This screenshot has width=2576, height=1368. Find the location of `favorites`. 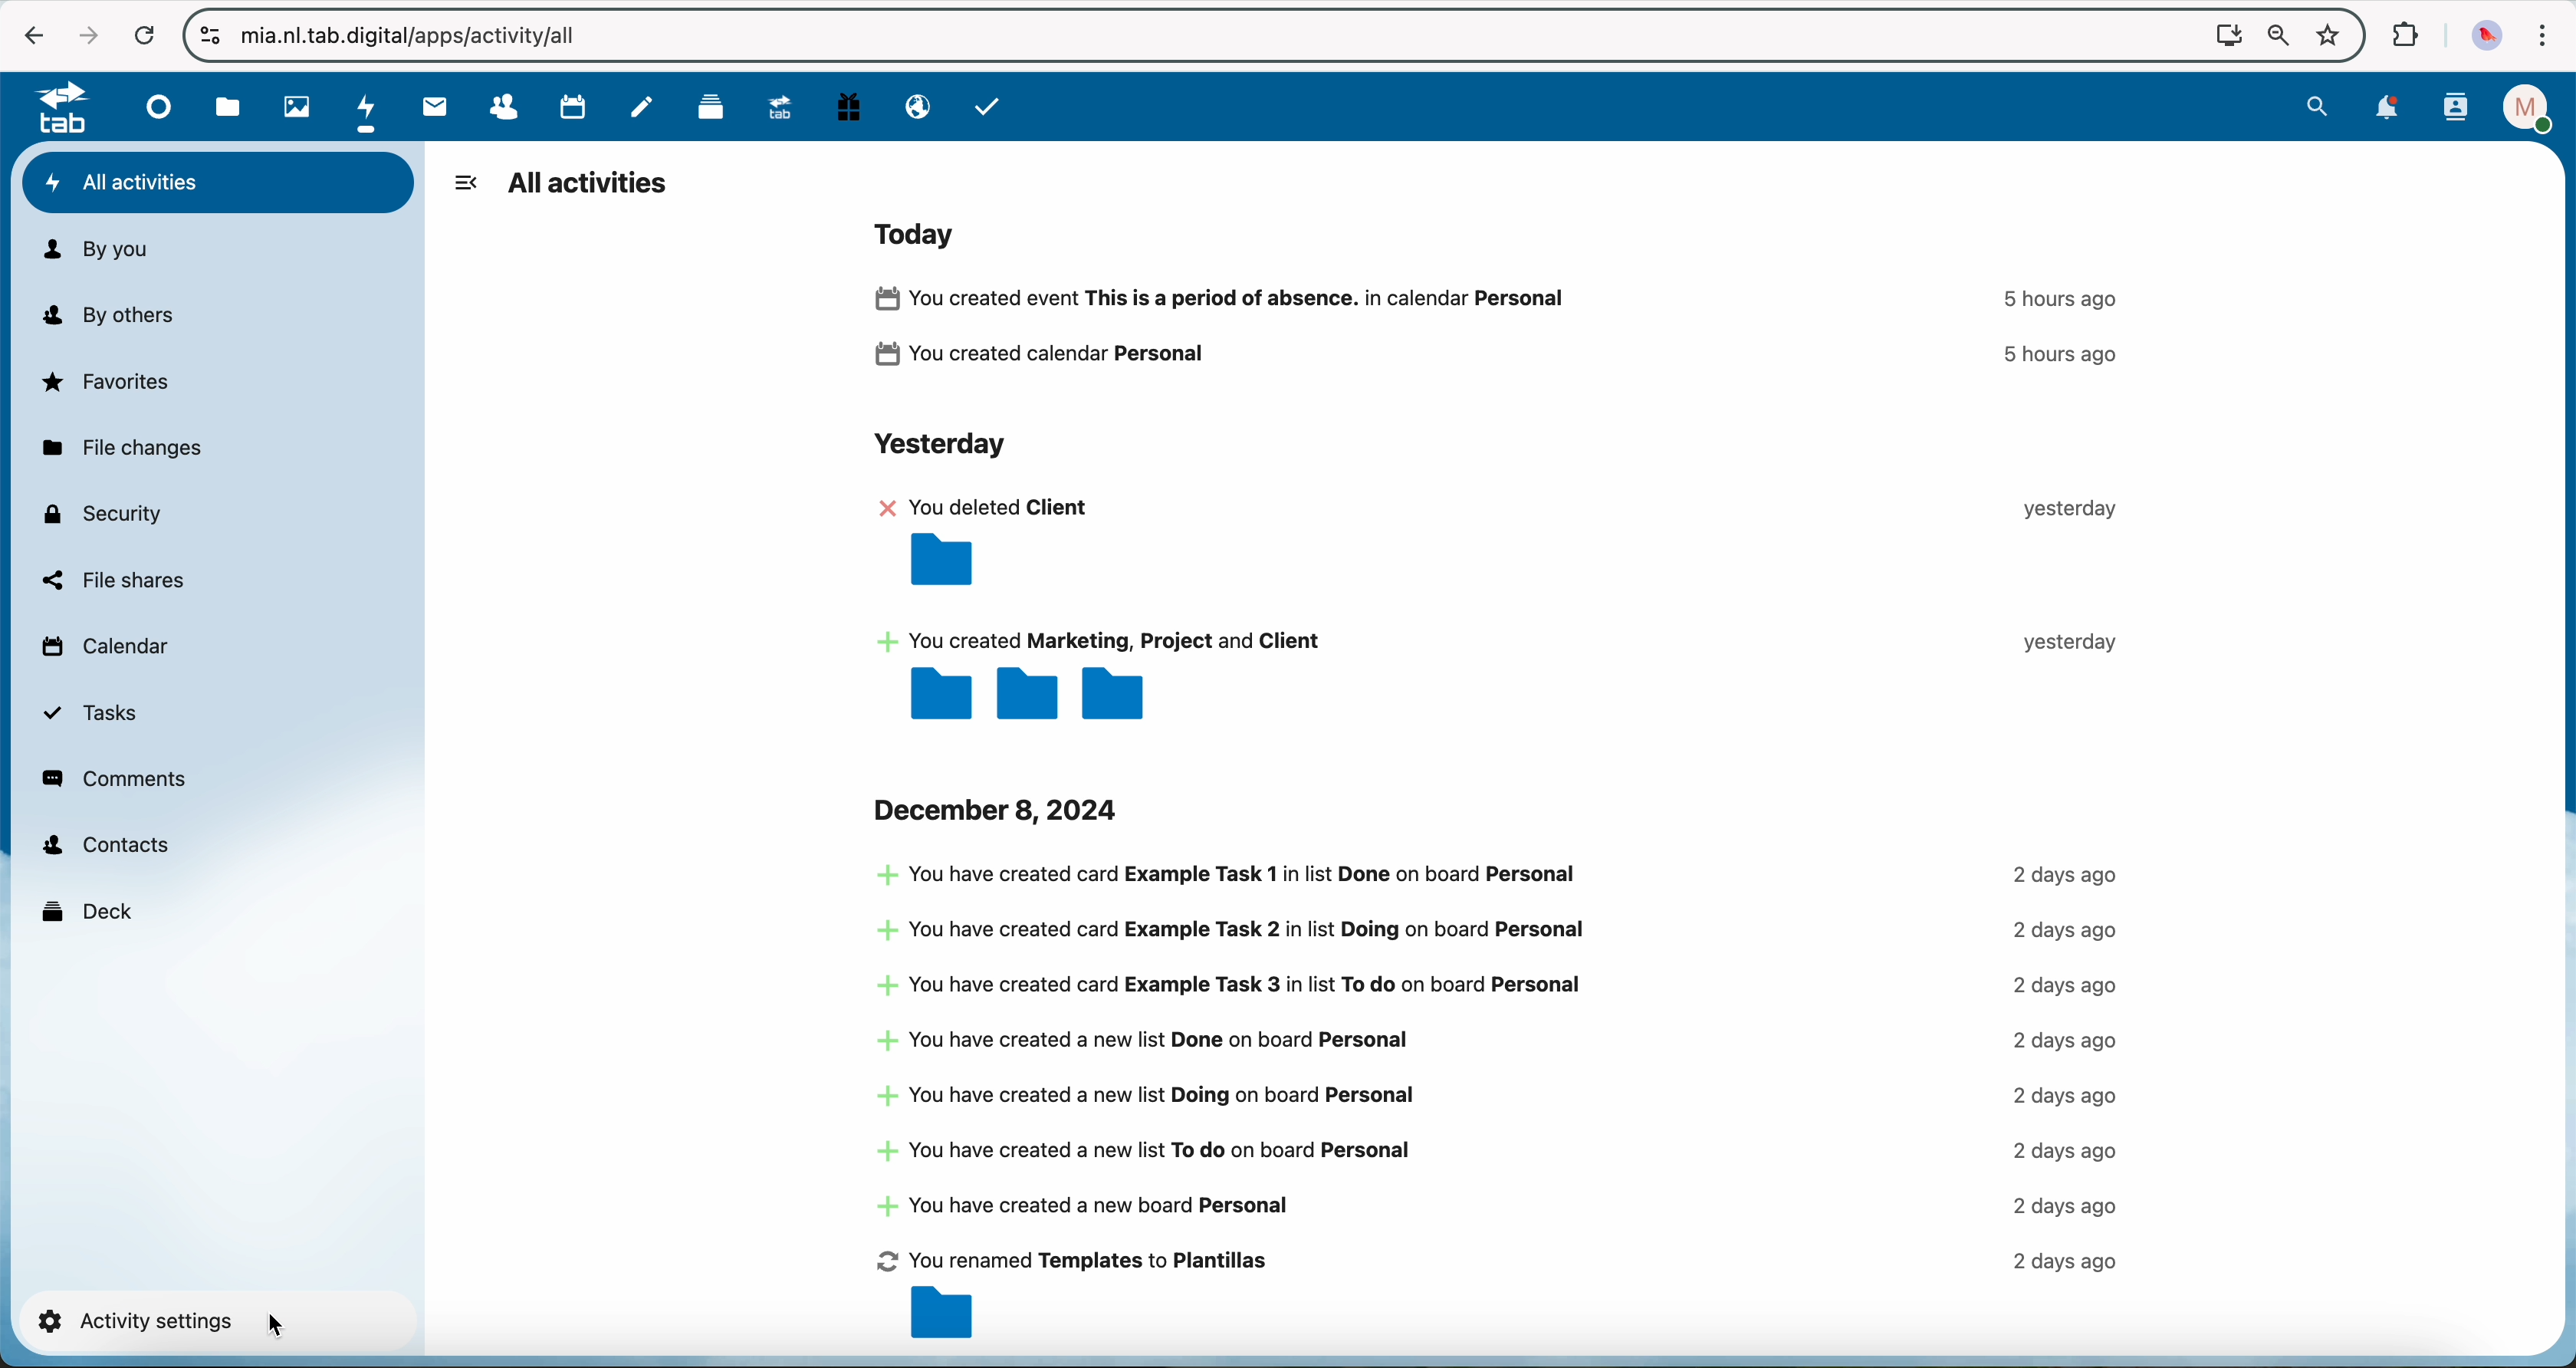

favorites is located at coordinates (2332, 36).